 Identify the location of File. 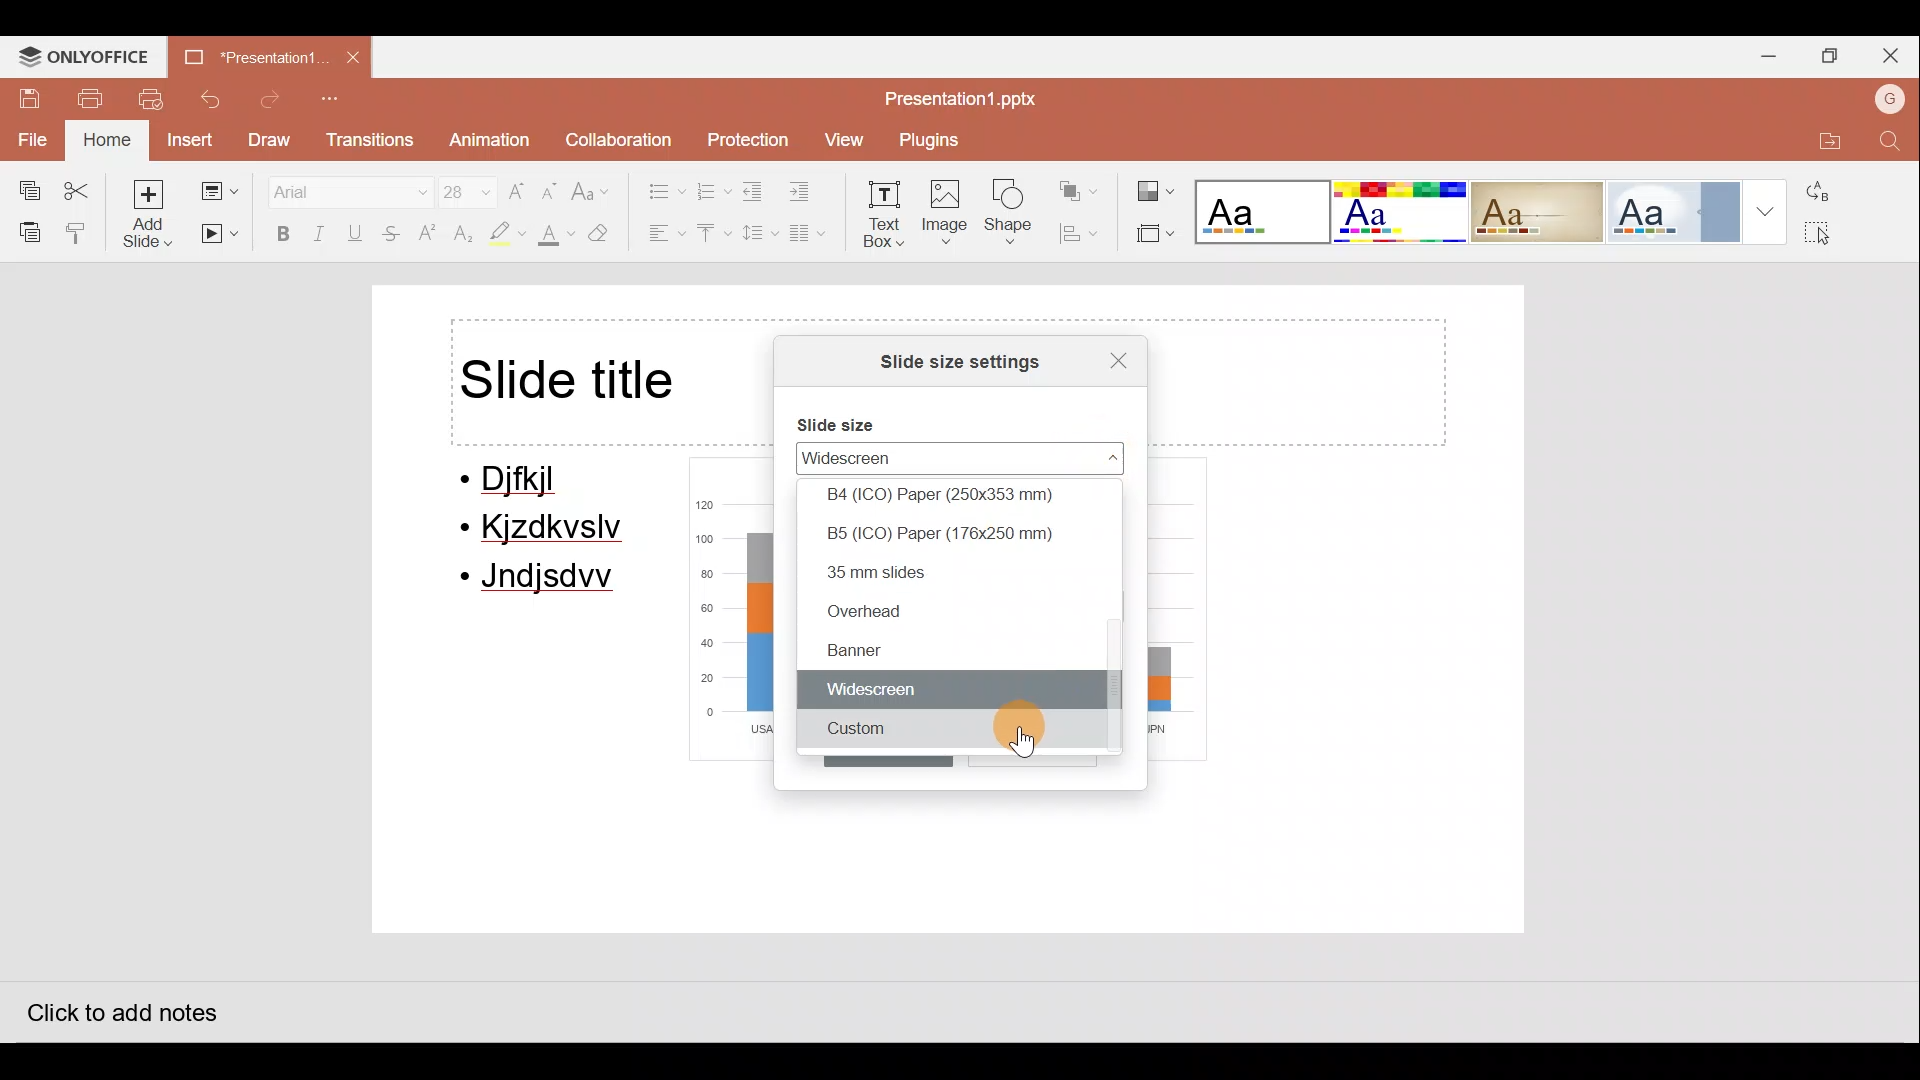
(30, 137).